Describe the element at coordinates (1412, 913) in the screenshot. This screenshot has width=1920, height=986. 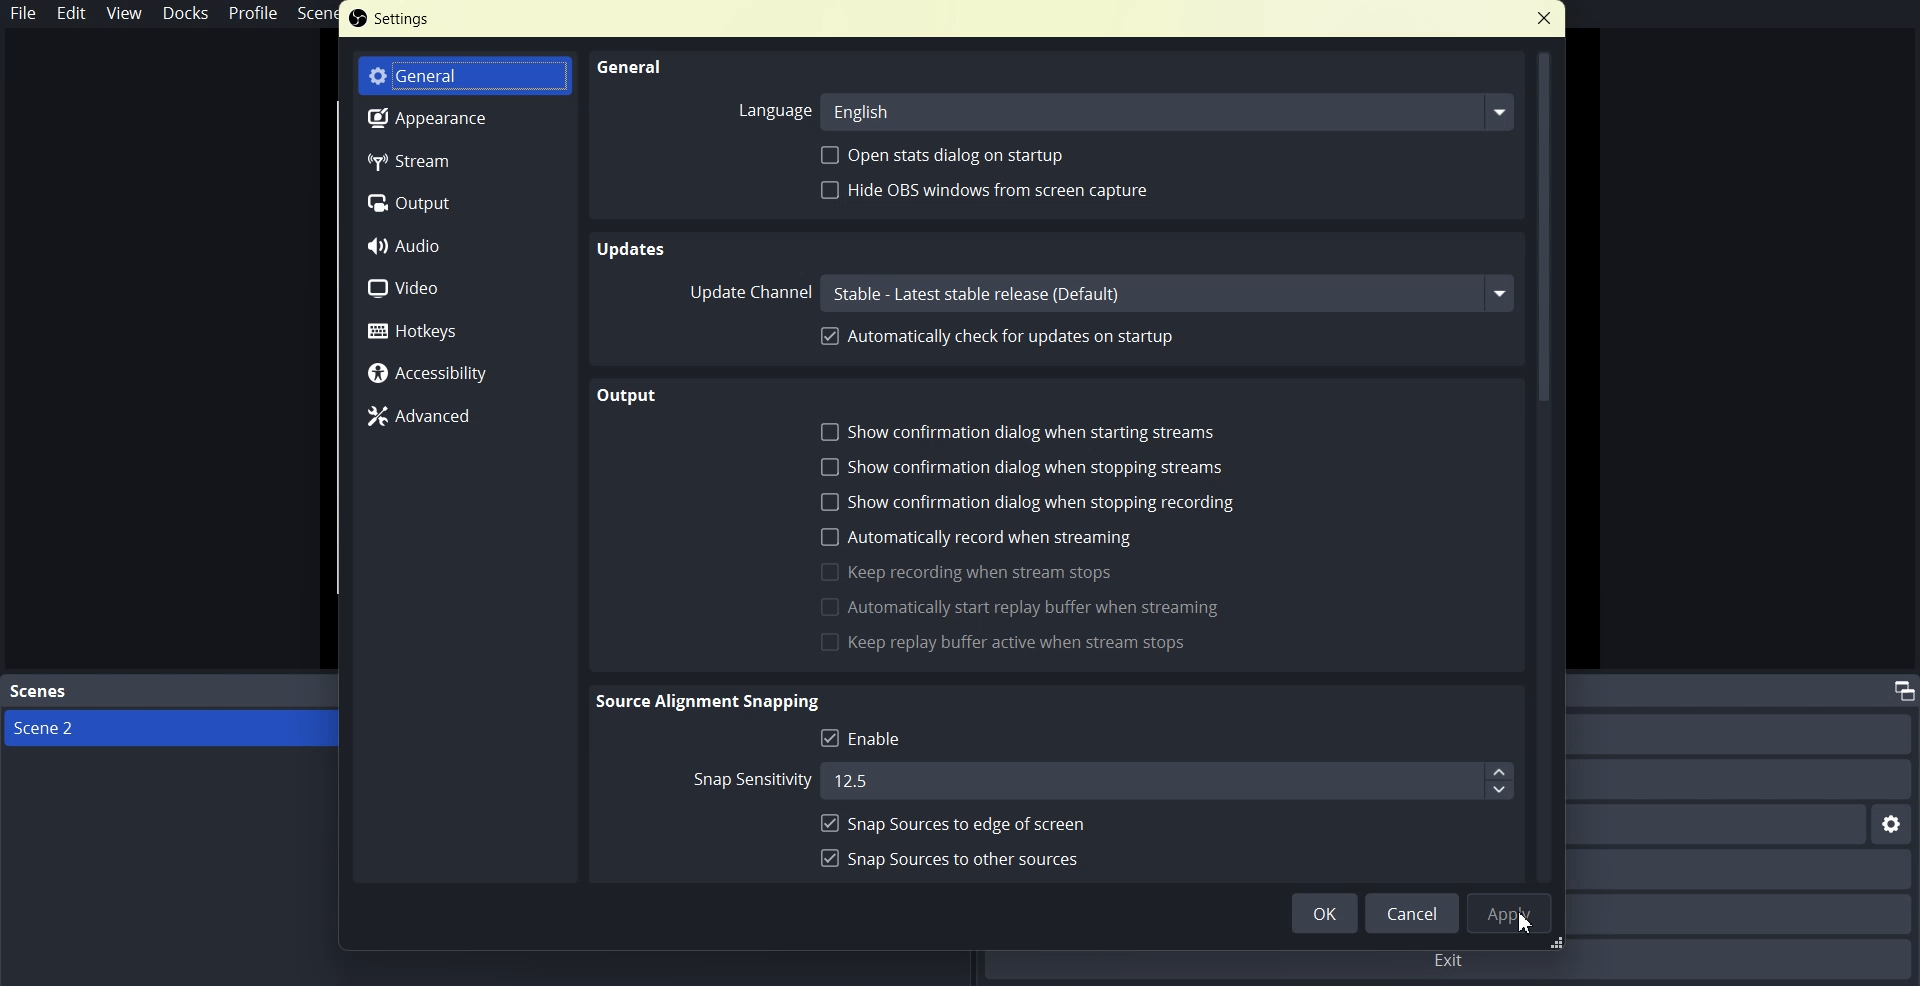
I see `cancel` at that location.